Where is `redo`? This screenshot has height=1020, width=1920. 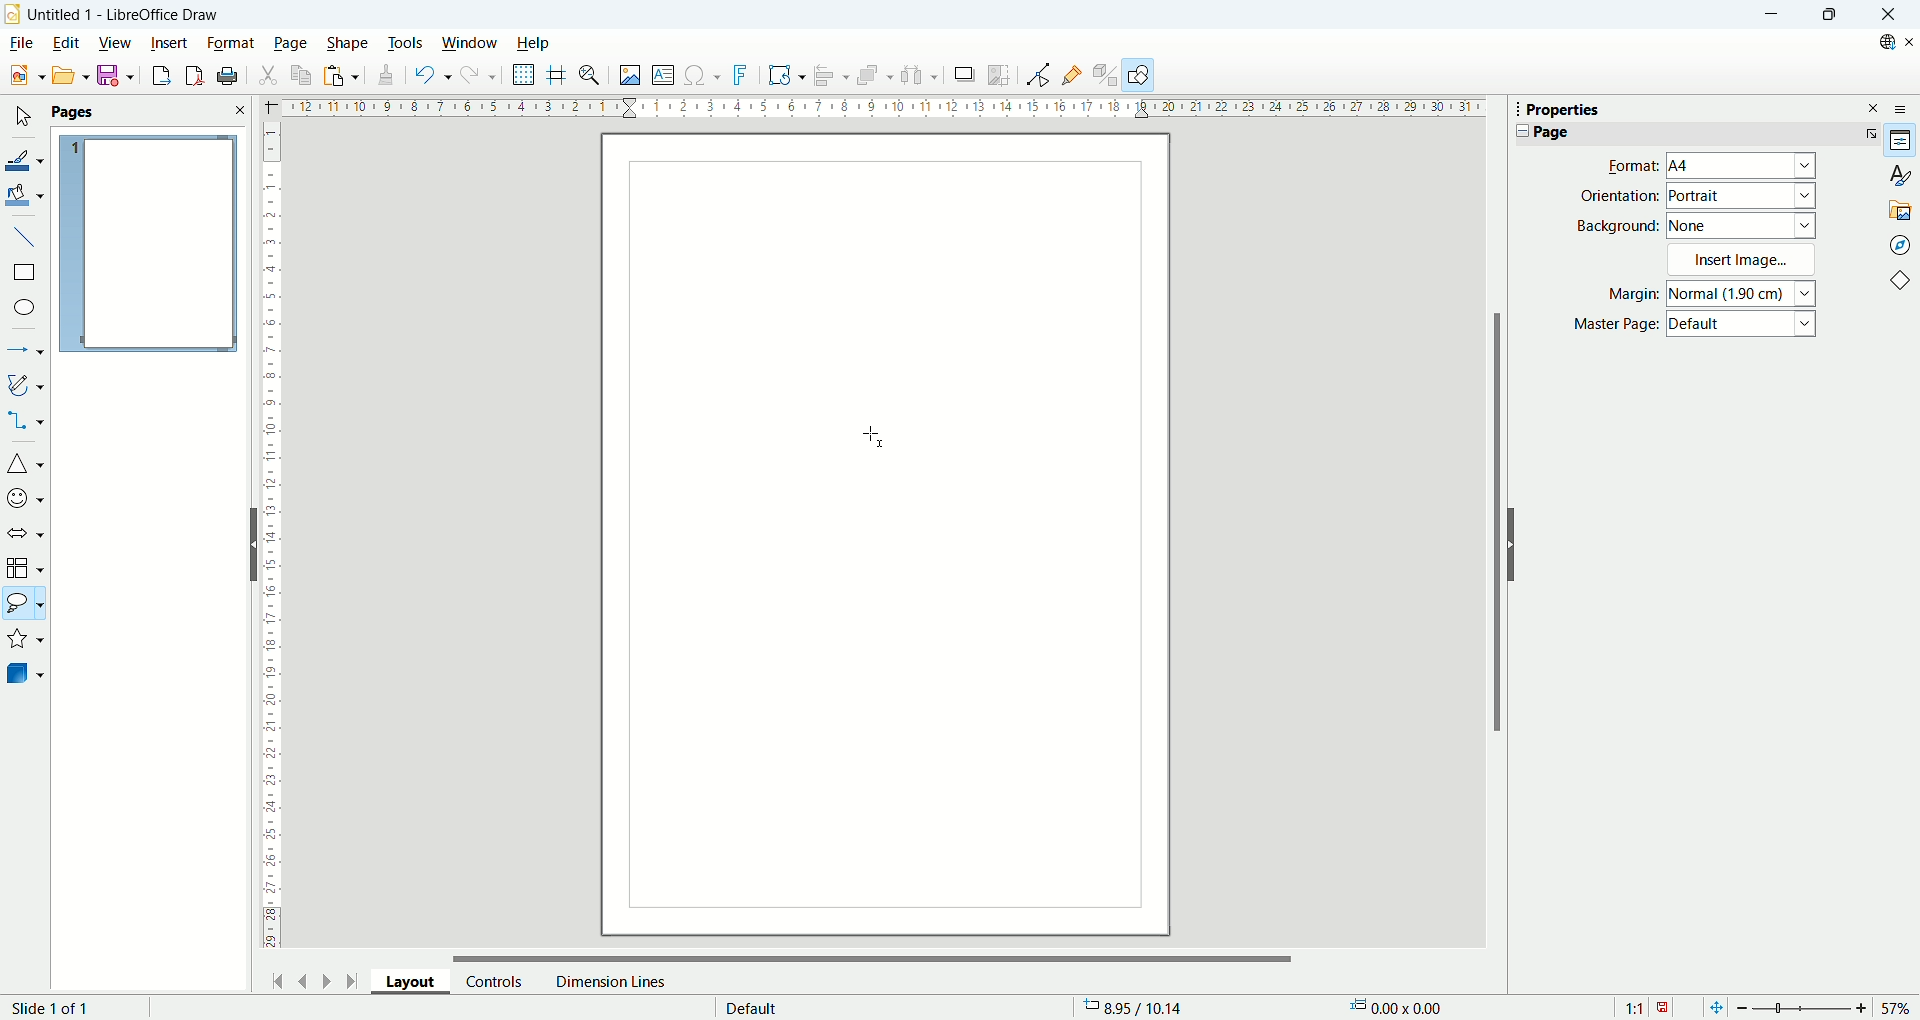 redo is located at coordinates (480, 79).